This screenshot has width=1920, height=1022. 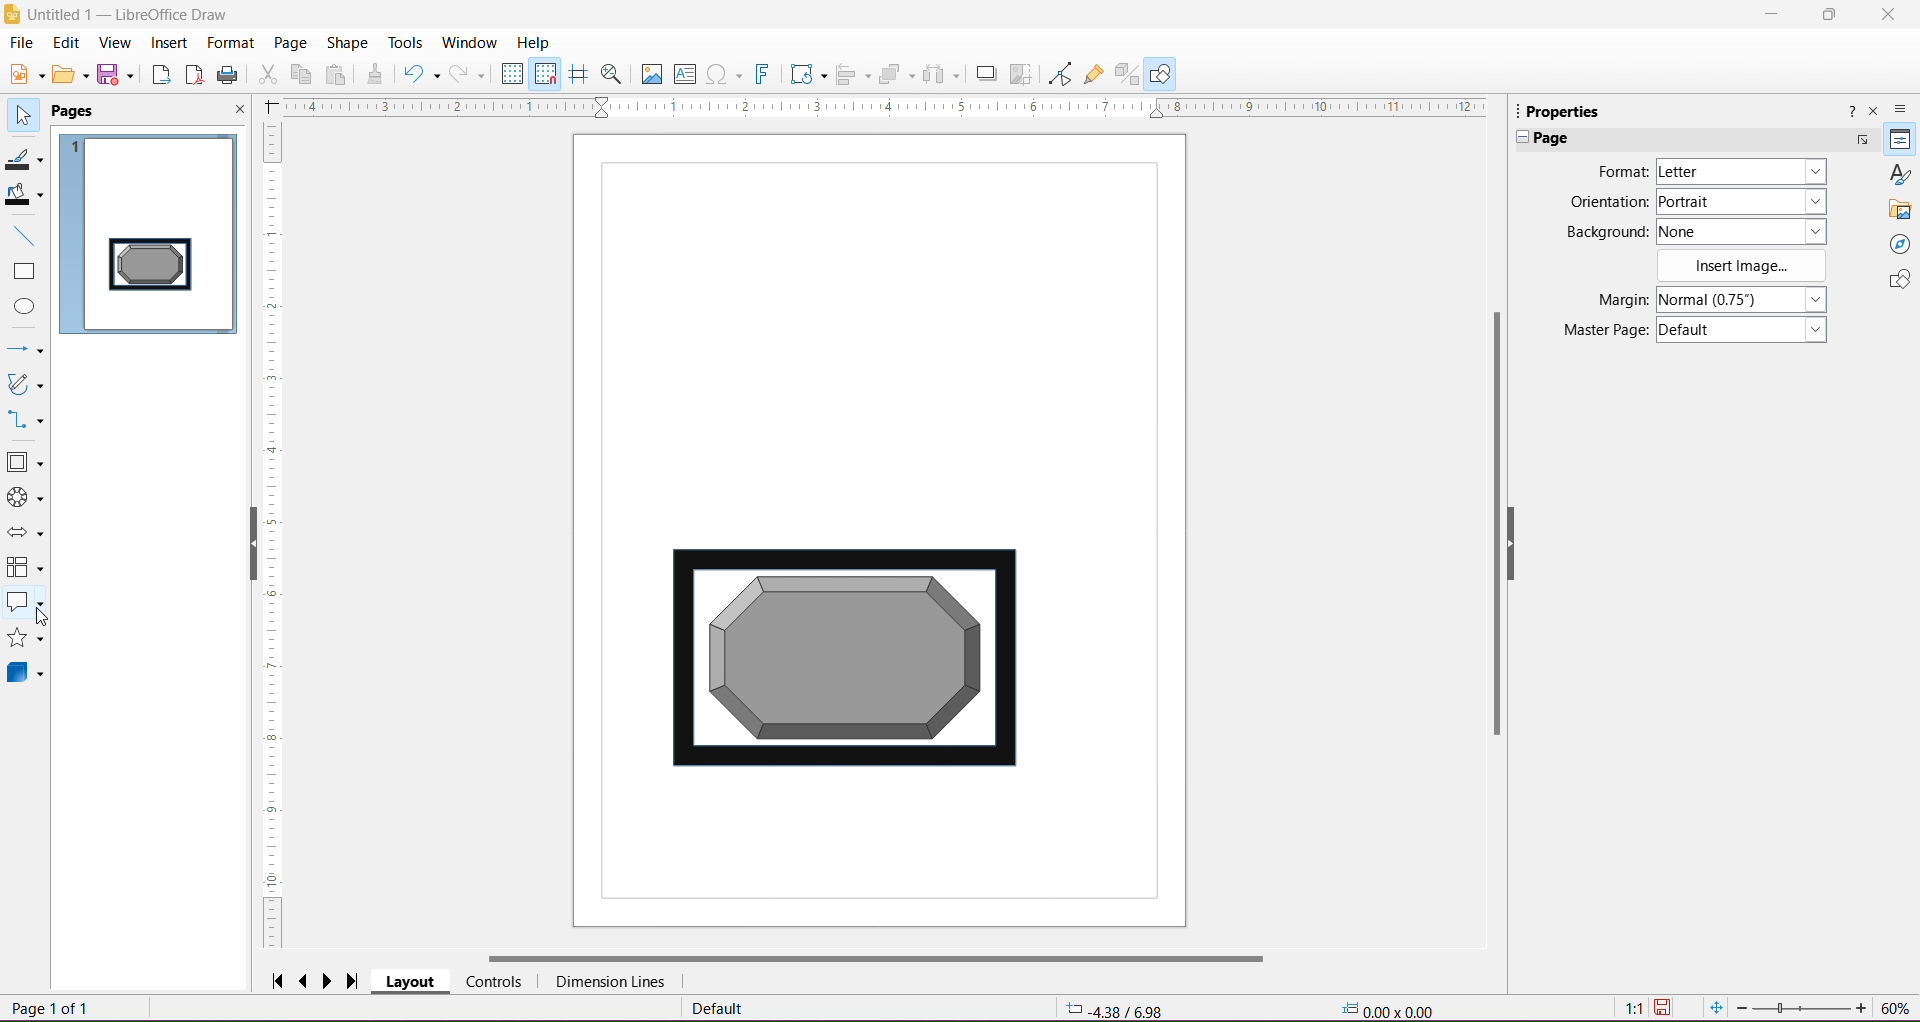 What do you see at coordinates (1887, 15) in the screenshot?
I see `Close` at bounding box center [1887, 15].